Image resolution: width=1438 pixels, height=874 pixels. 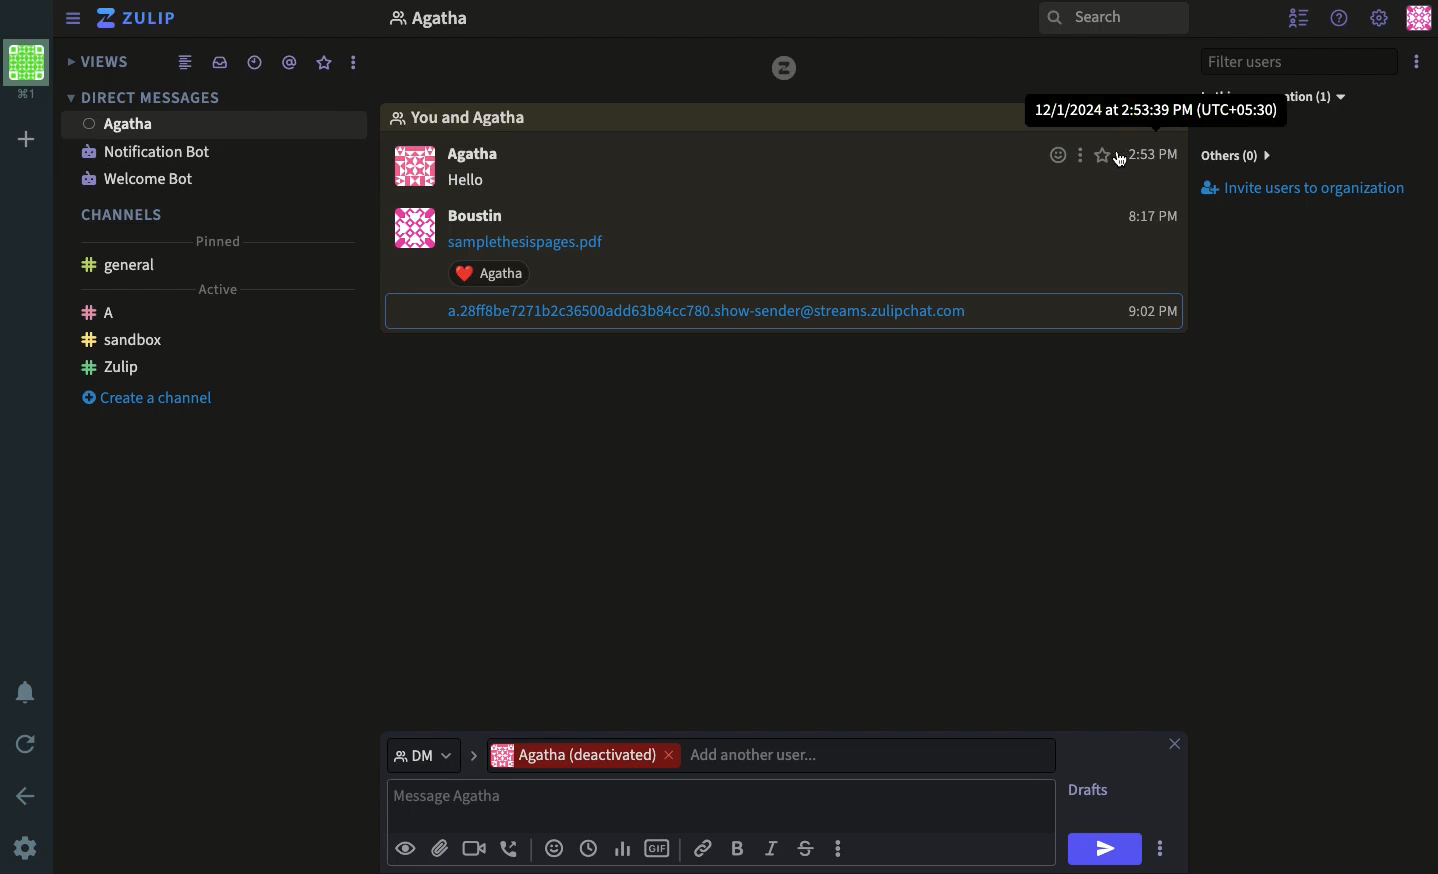 What do you see at coordinates (533, 244) in the screenshot?
I see `File attachment` at bounding box center [533, 244].